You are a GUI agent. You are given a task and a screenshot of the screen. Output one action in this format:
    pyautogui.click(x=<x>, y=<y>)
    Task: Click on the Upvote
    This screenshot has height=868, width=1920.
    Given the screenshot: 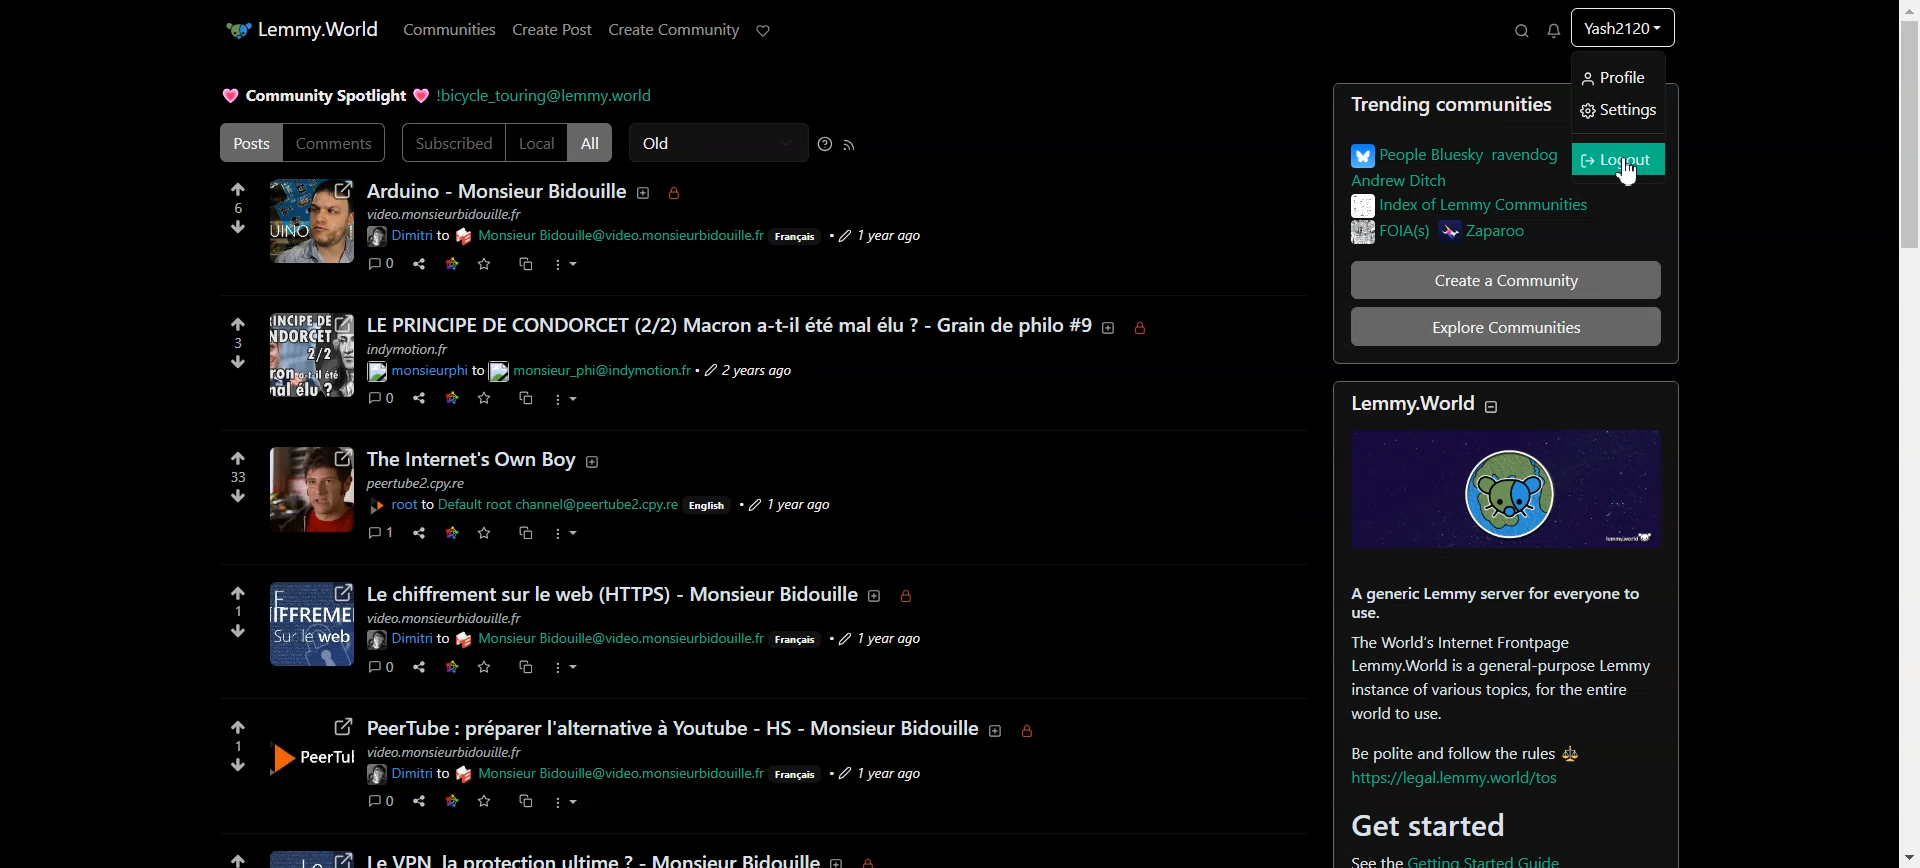 What is the action you would take?
    pyautogui.click(x=238, y=189)
    